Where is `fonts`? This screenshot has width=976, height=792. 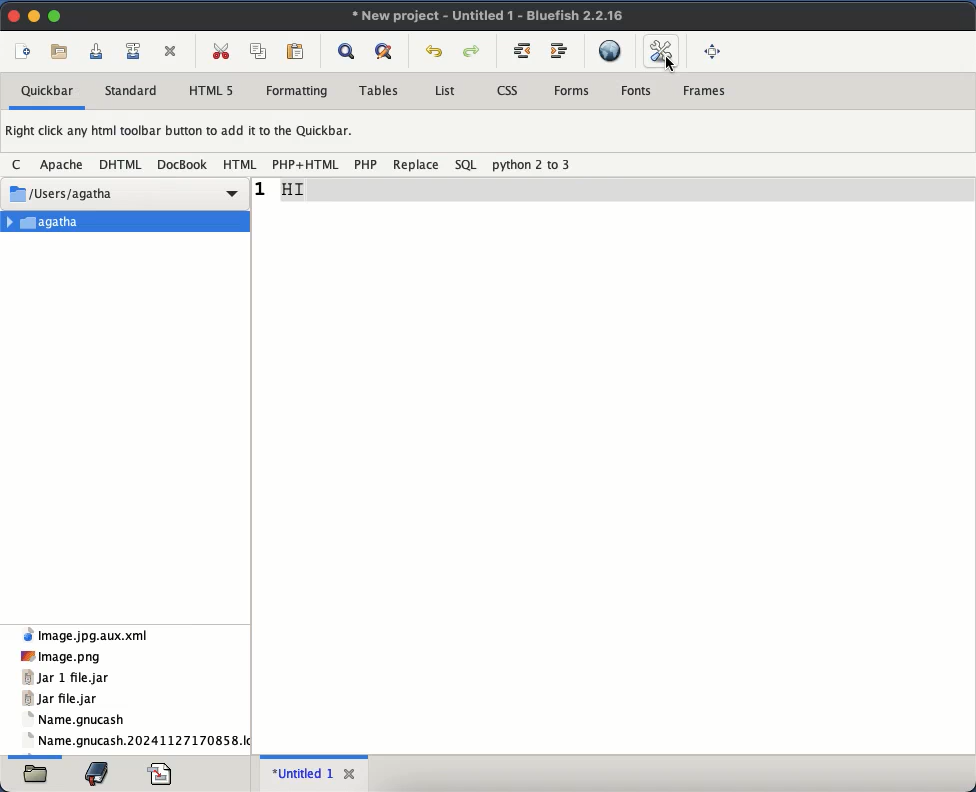 fonts is located at coordinates (639, 92).